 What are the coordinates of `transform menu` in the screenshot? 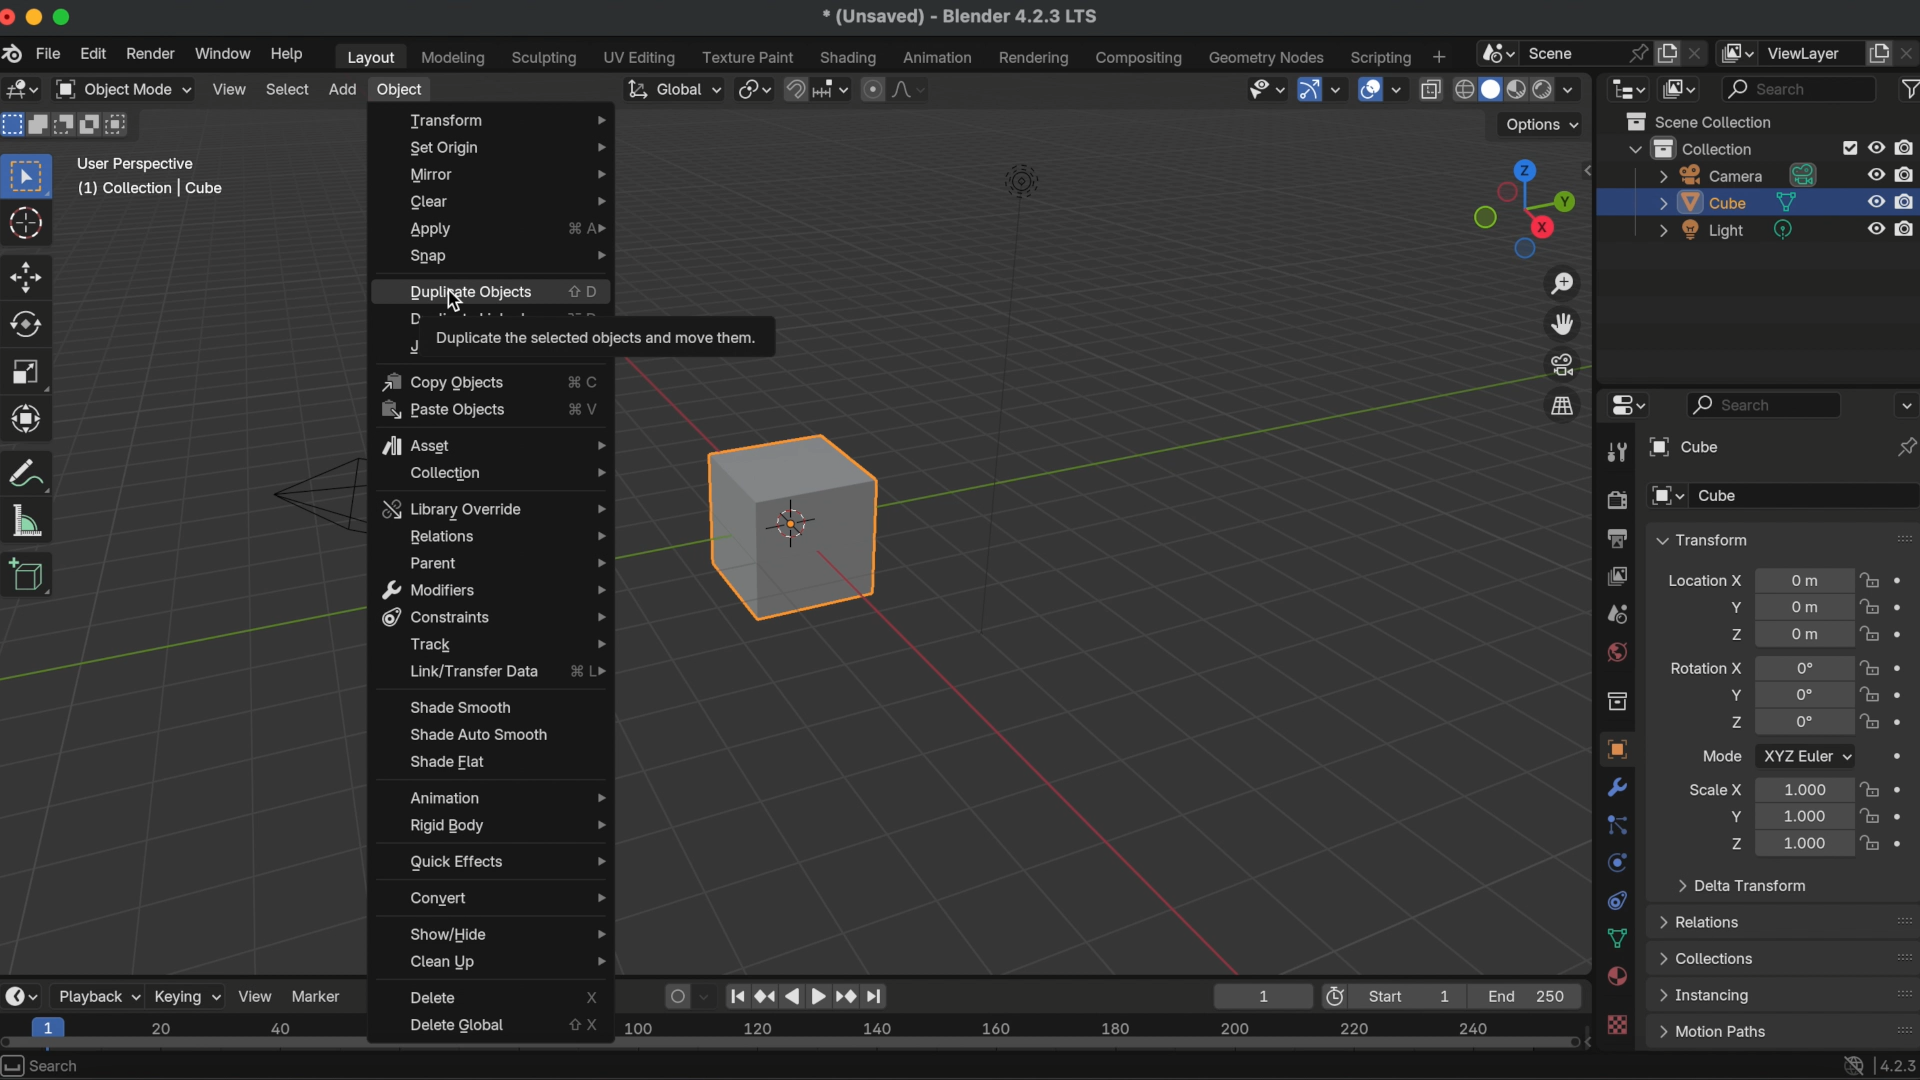 It's located at (505, 118).